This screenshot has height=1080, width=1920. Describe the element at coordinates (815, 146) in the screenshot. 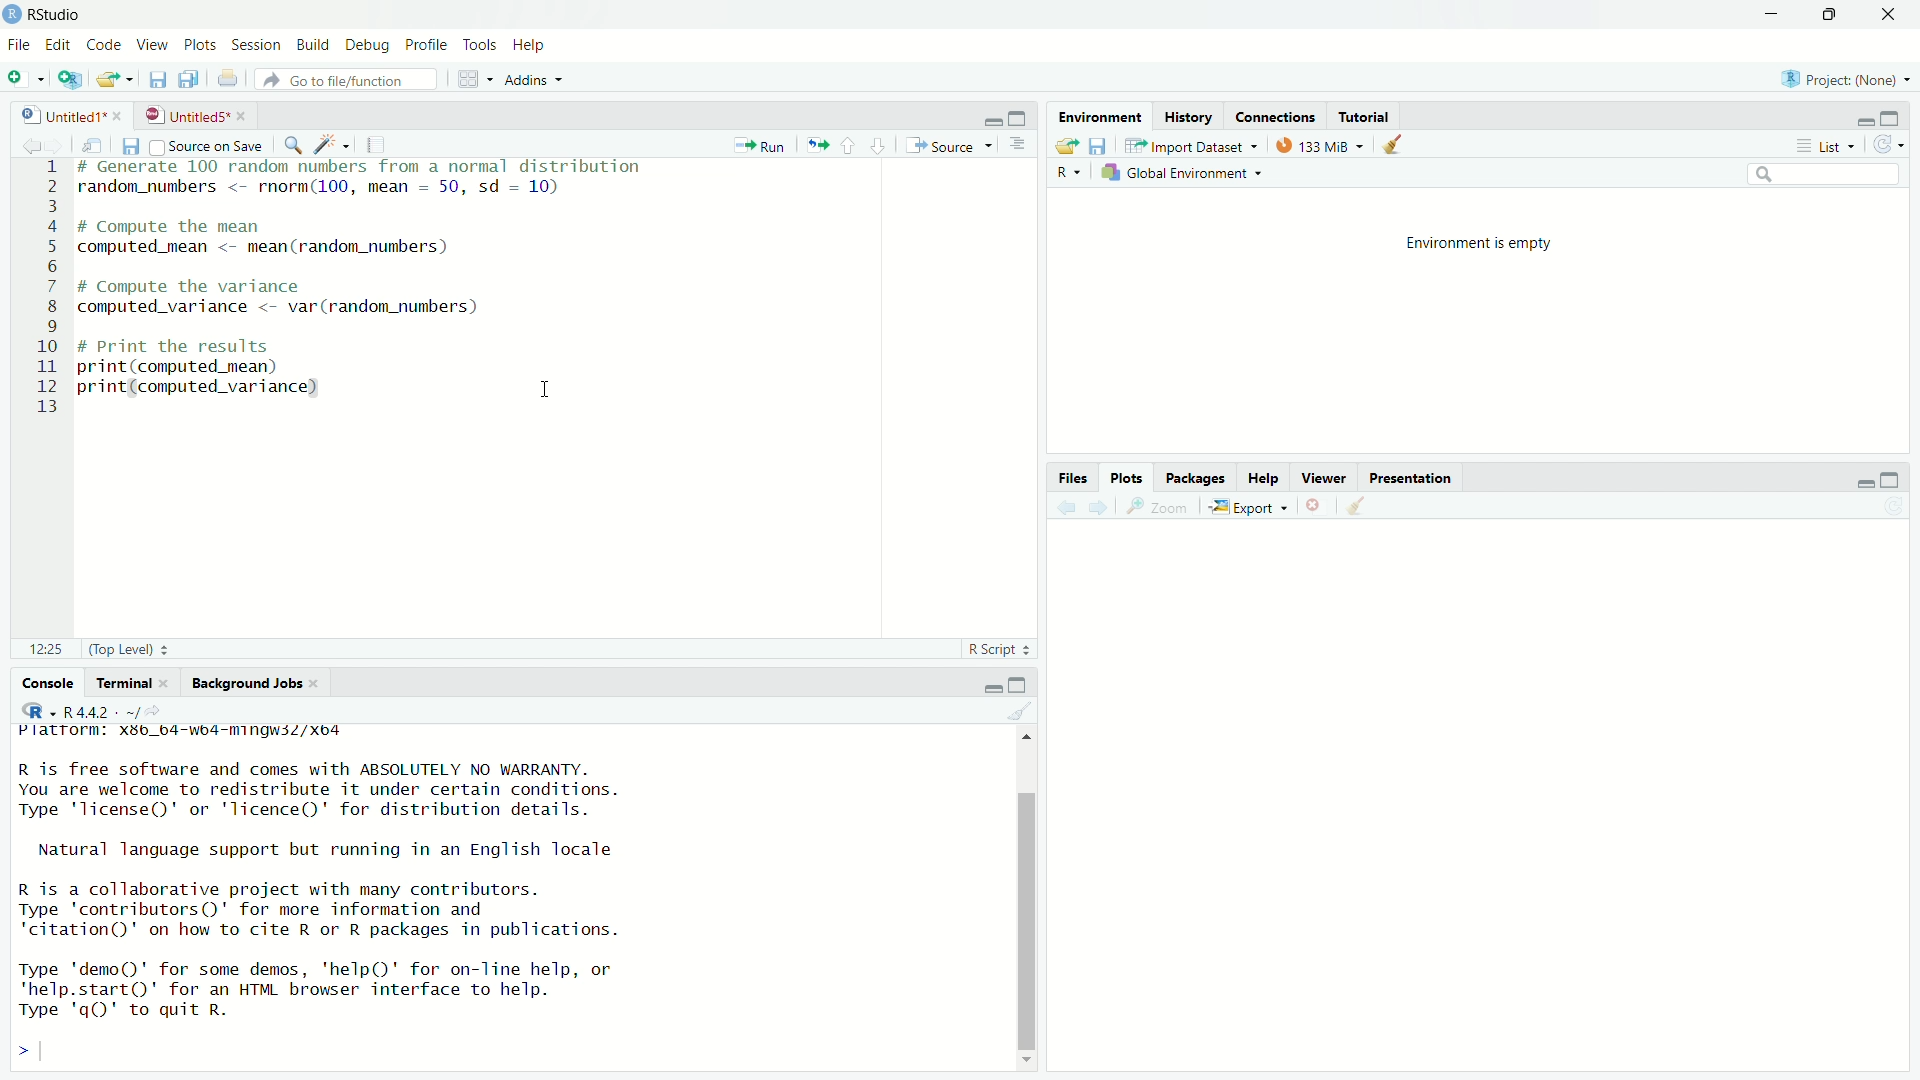

I see `re-run the previous code region` at that location.